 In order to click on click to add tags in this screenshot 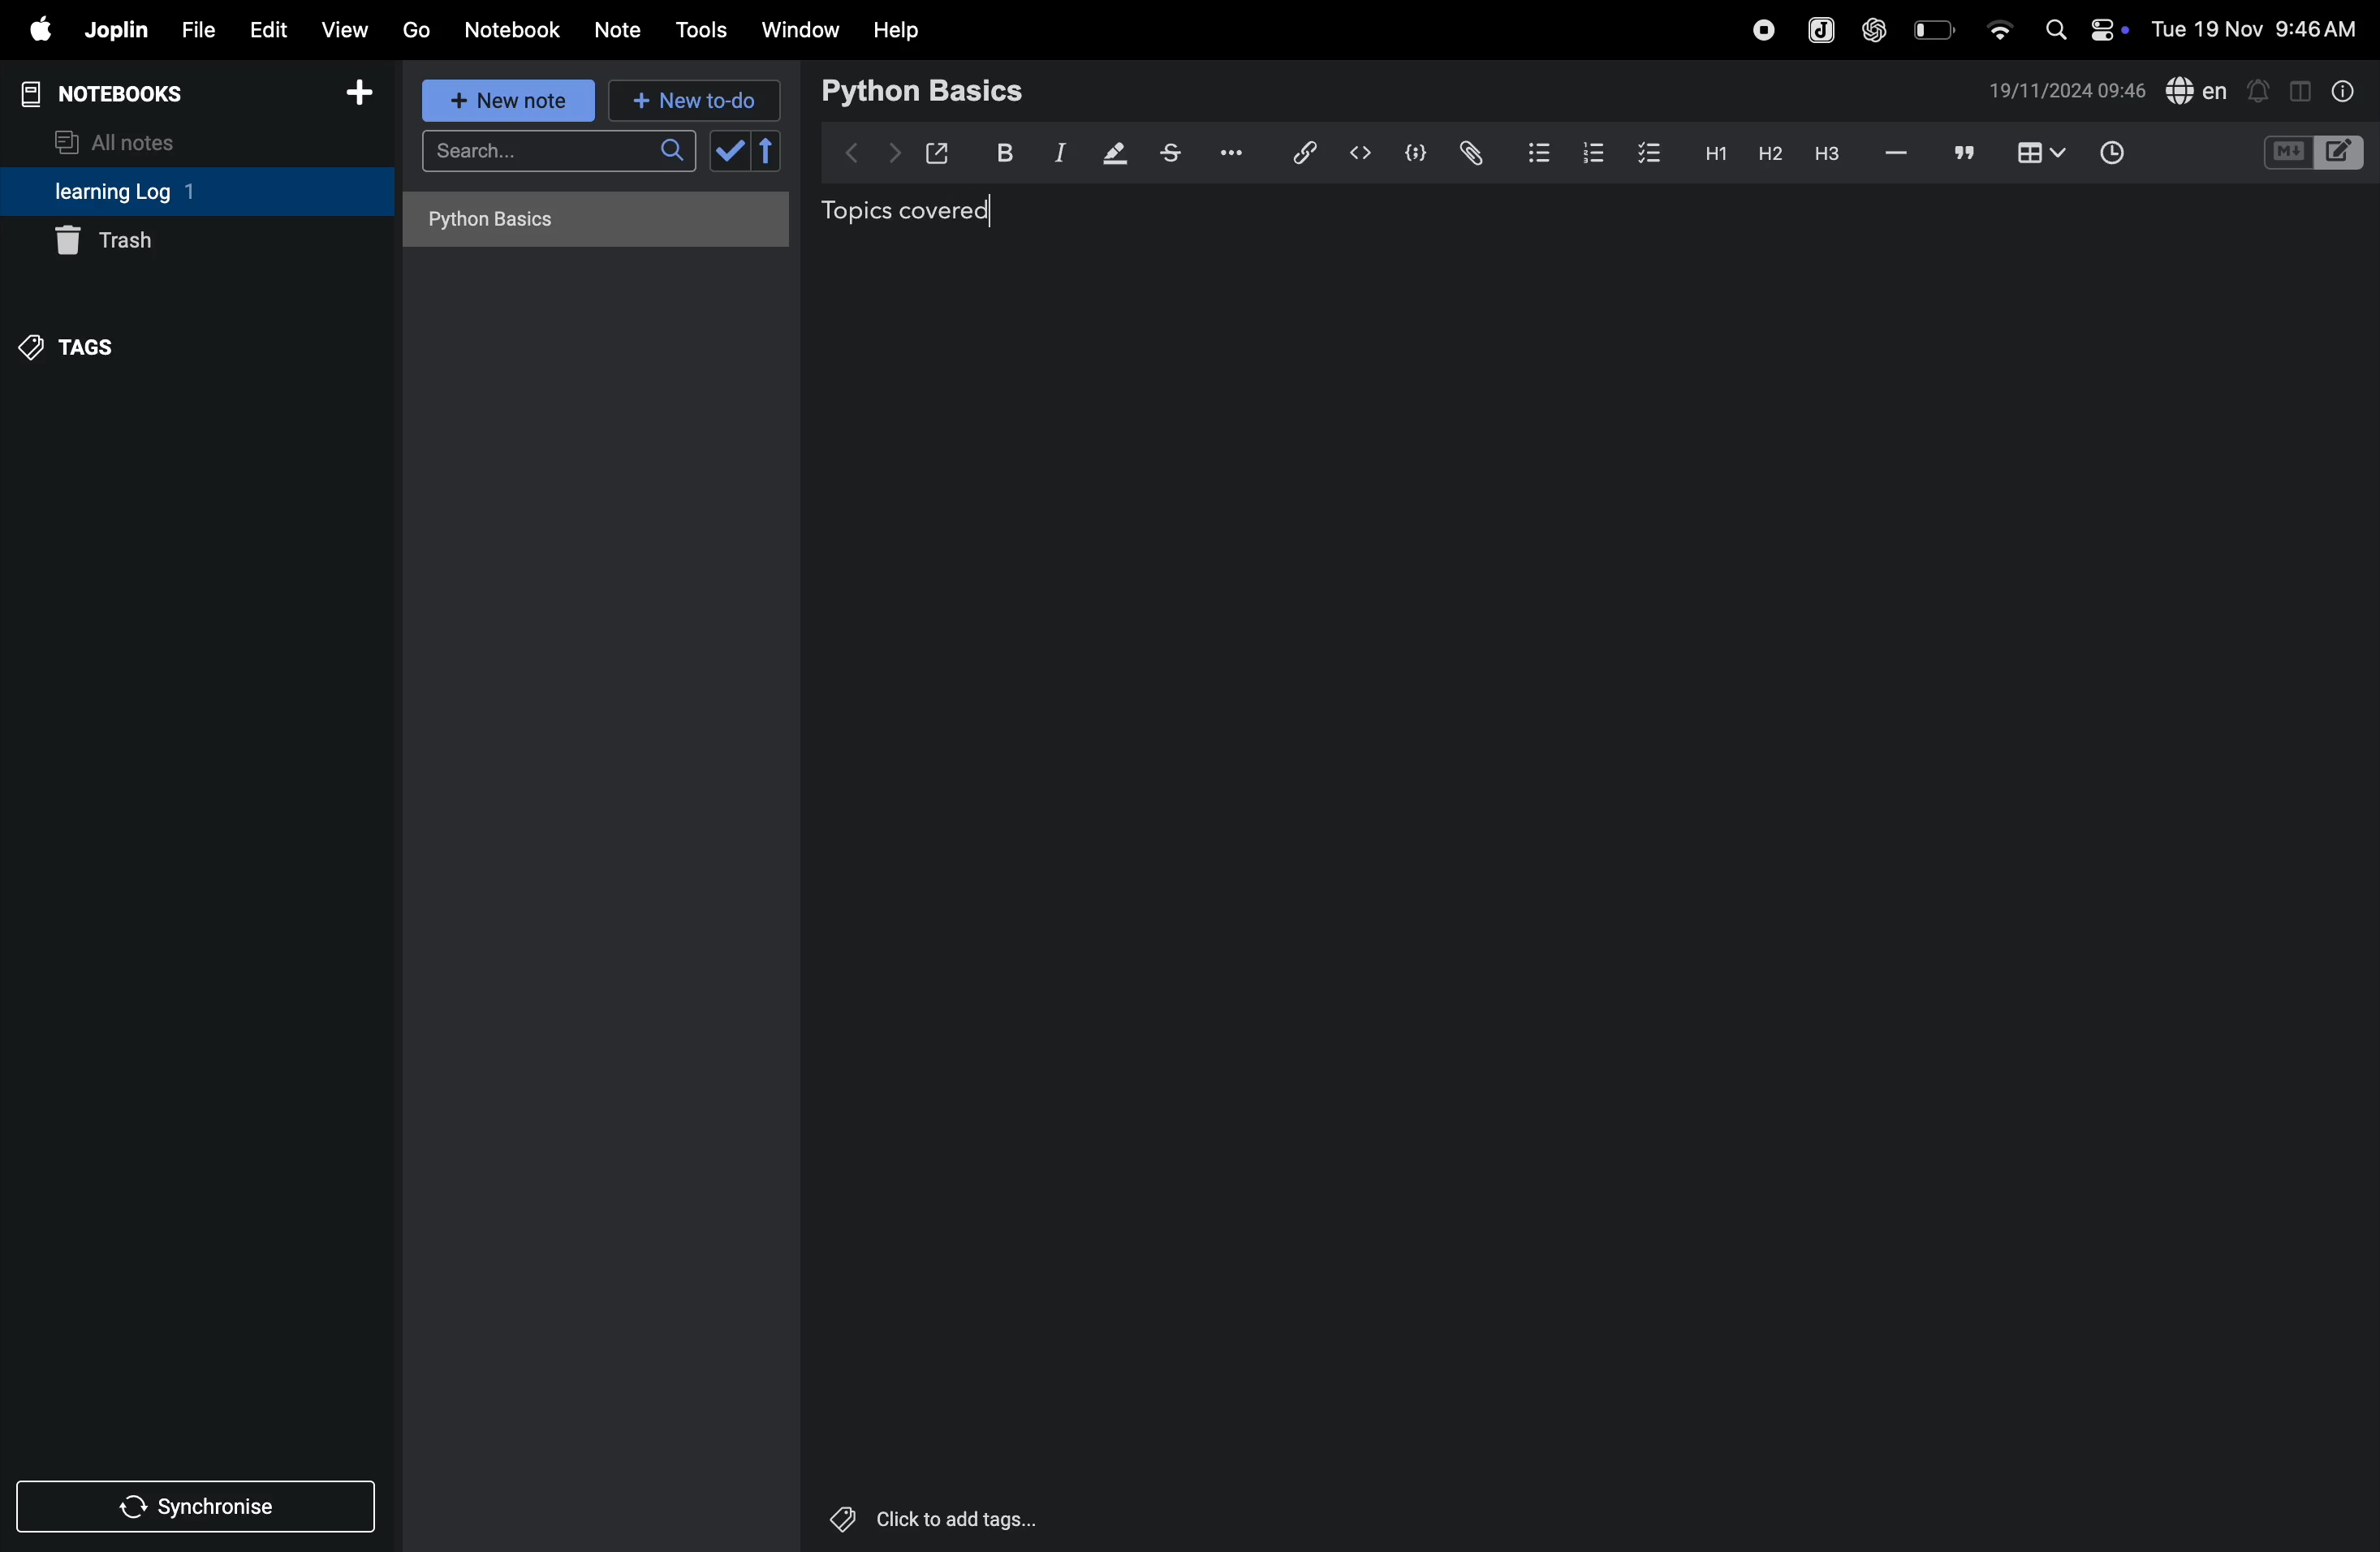, I will do `click(940, 1522)`.